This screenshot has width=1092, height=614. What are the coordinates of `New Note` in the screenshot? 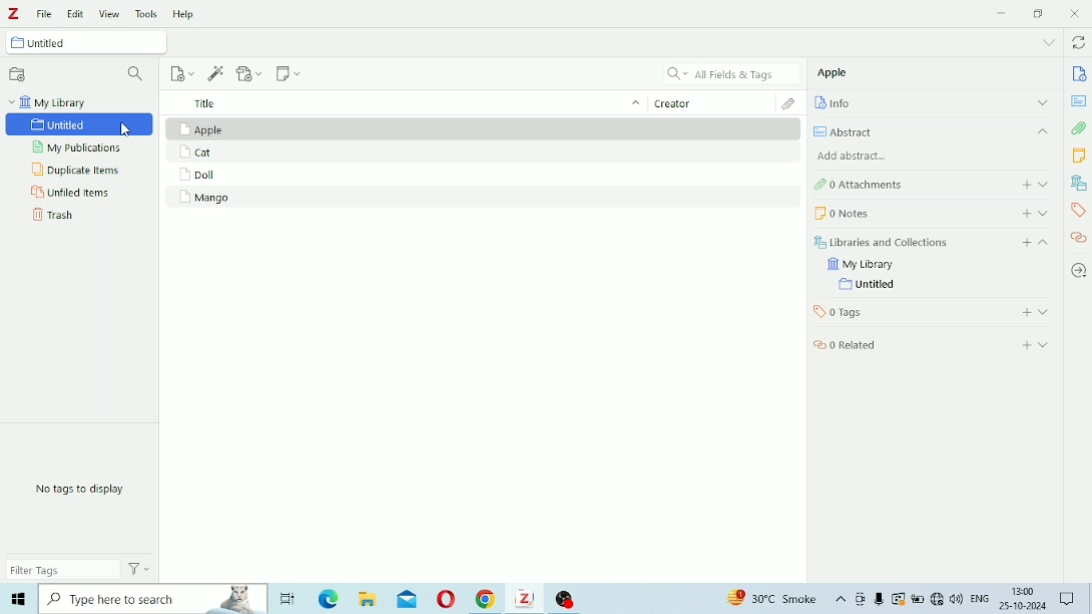 It's located at (289, 72).